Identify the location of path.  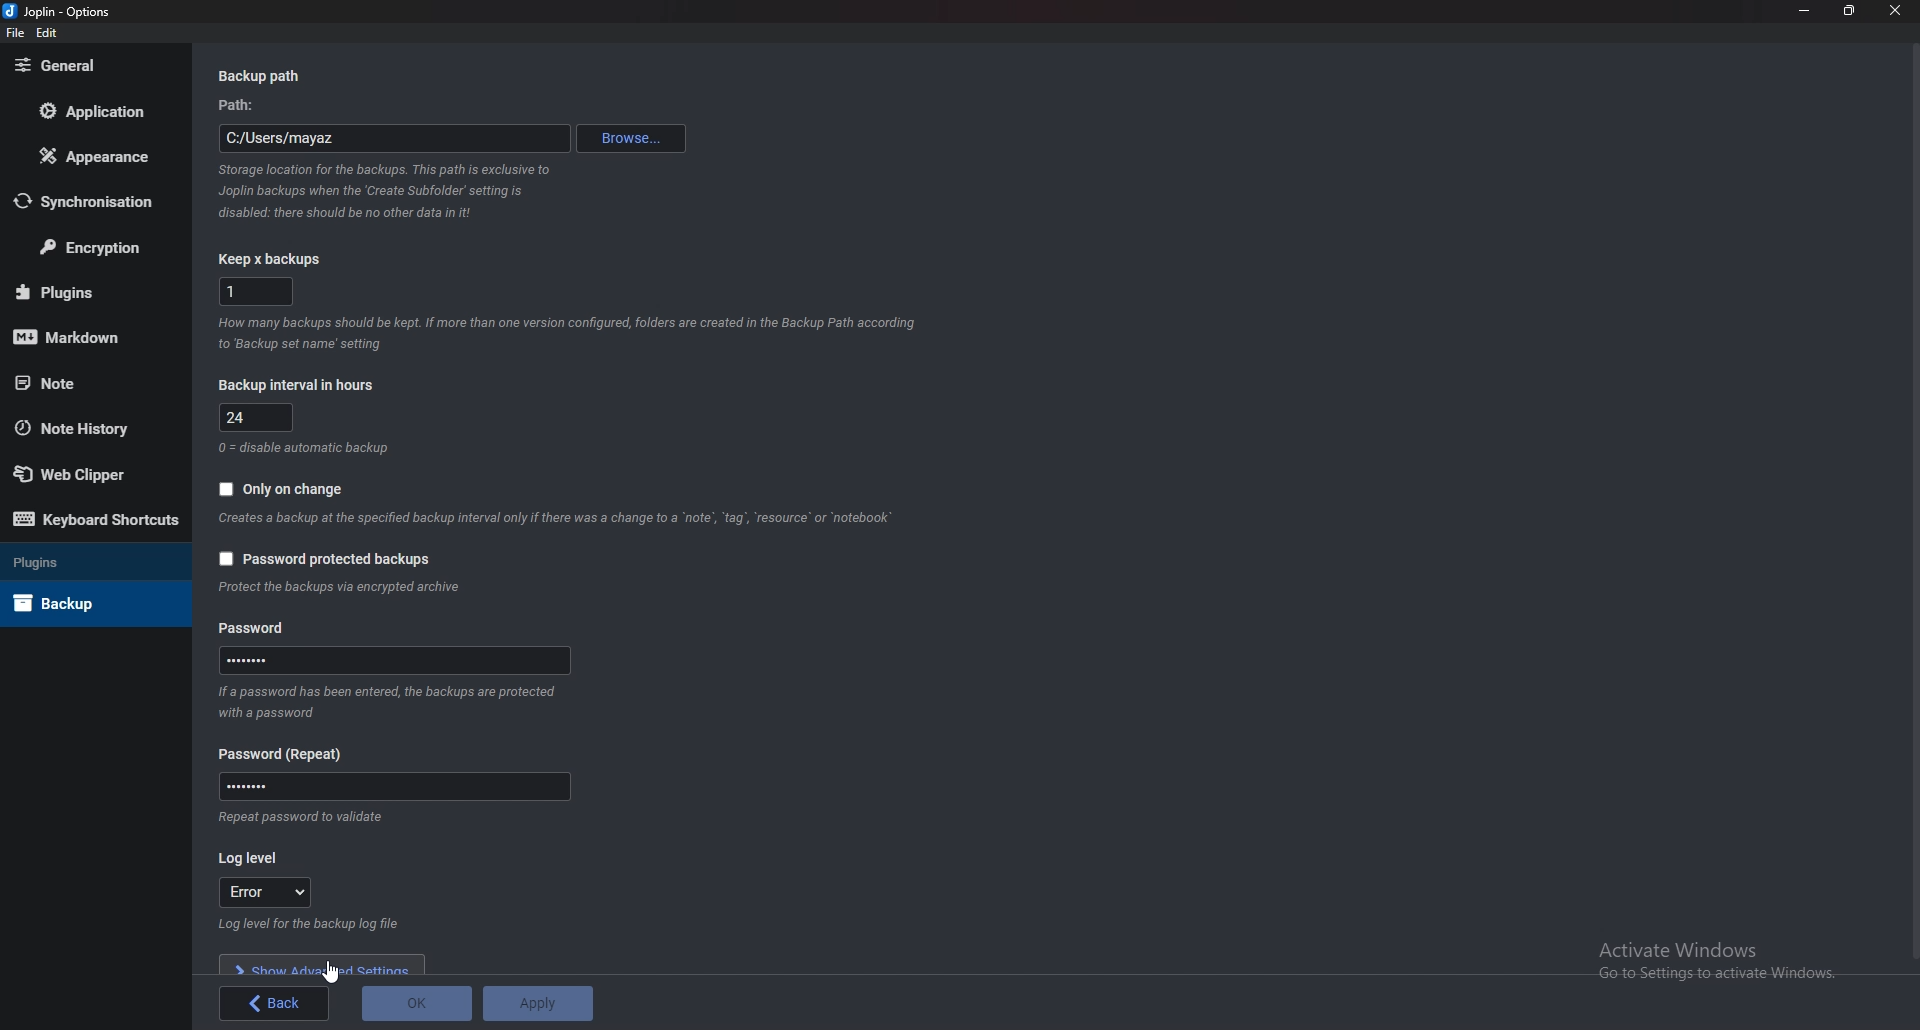
(394, 139).